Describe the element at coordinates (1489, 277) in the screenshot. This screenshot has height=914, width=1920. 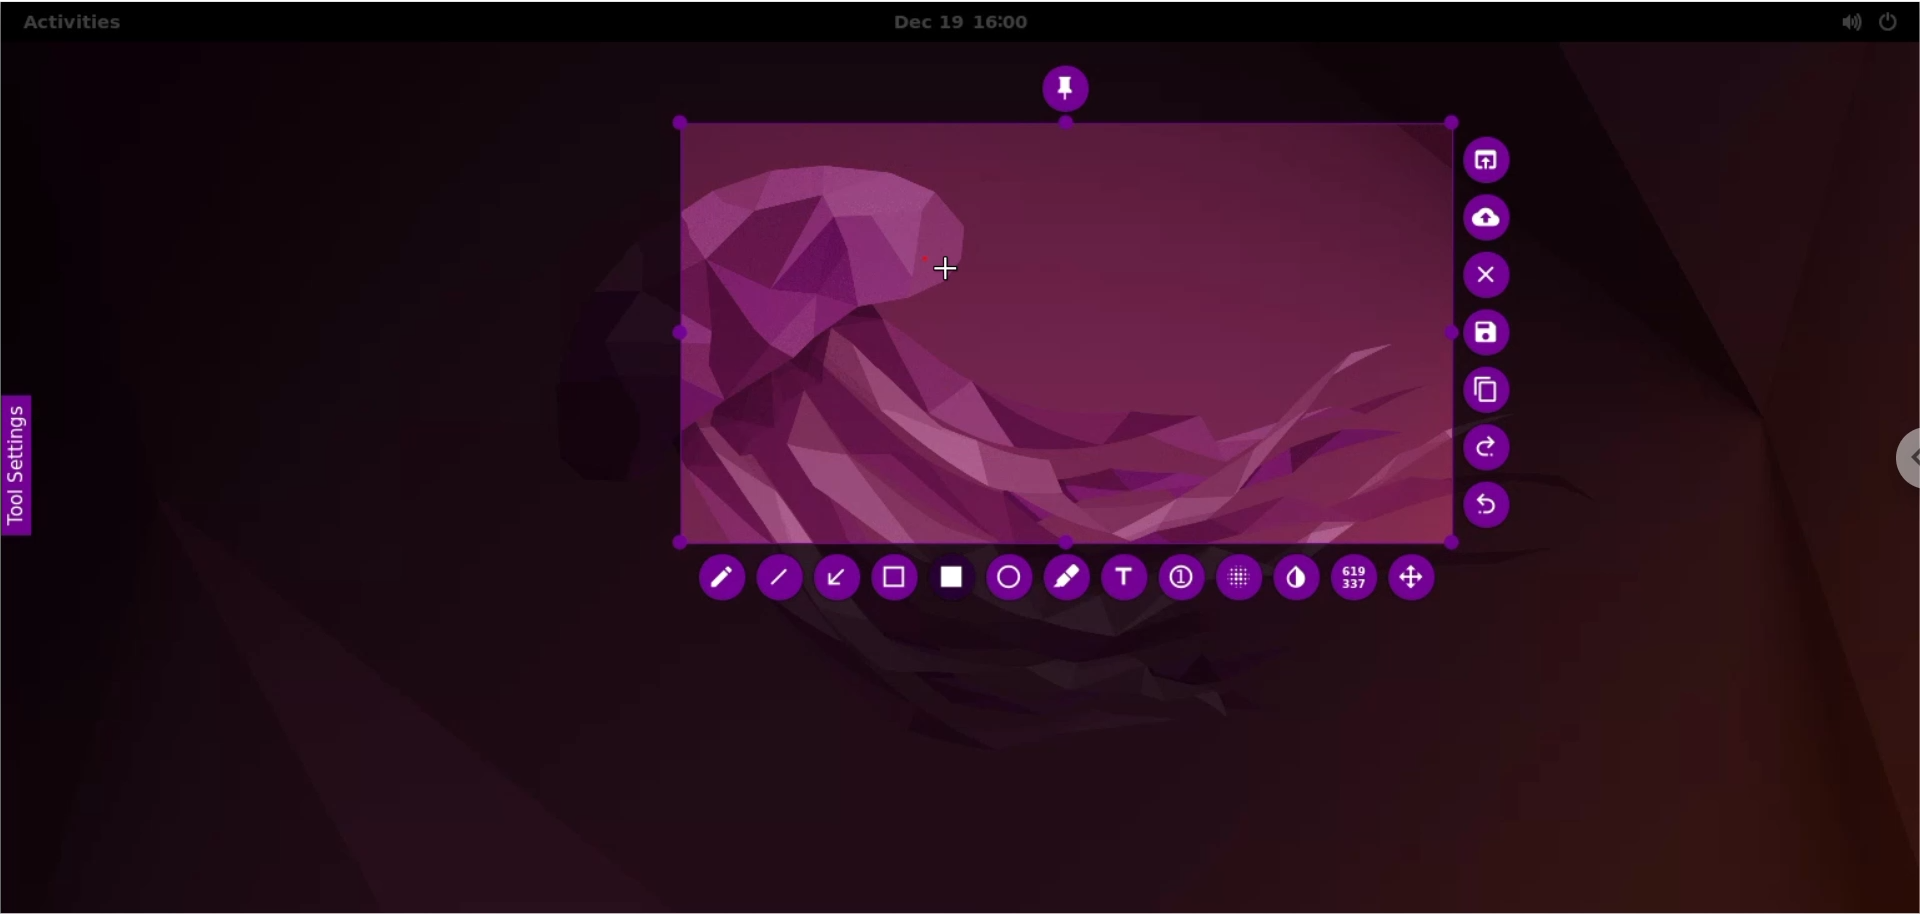
I see `cancel capture` at that location.